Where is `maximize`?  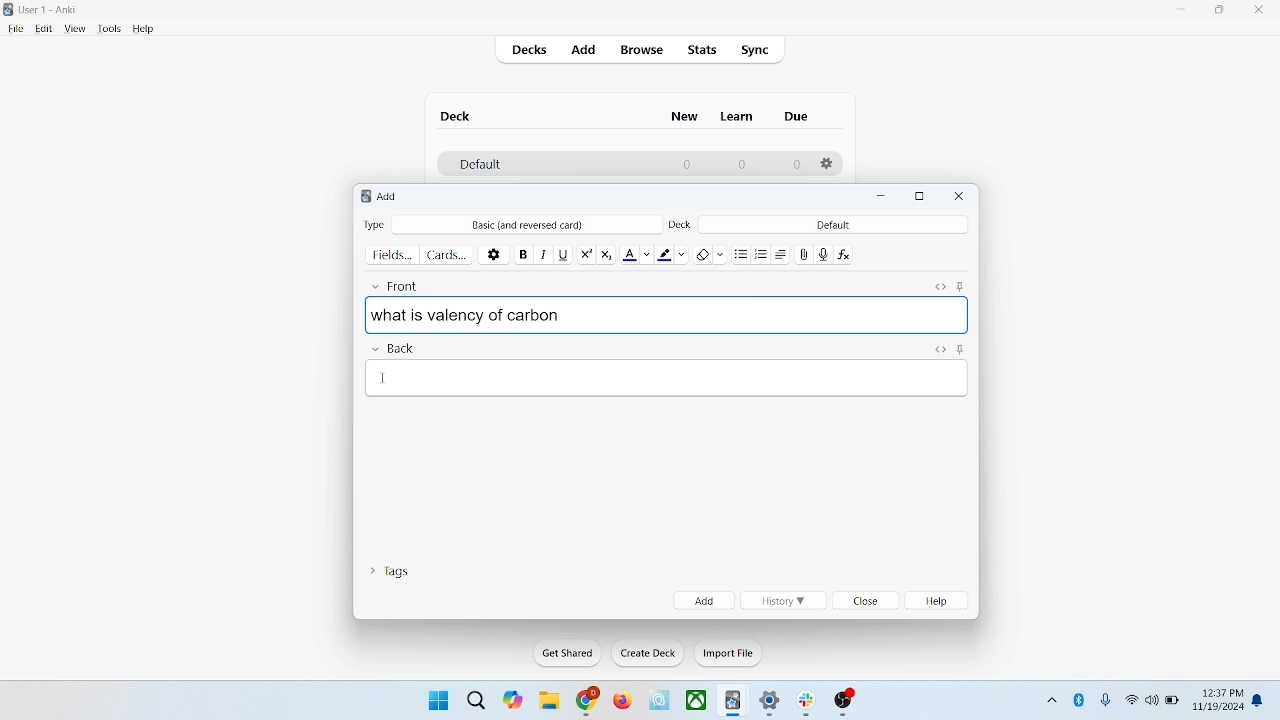
maximize is located at coordinates (920, 197).